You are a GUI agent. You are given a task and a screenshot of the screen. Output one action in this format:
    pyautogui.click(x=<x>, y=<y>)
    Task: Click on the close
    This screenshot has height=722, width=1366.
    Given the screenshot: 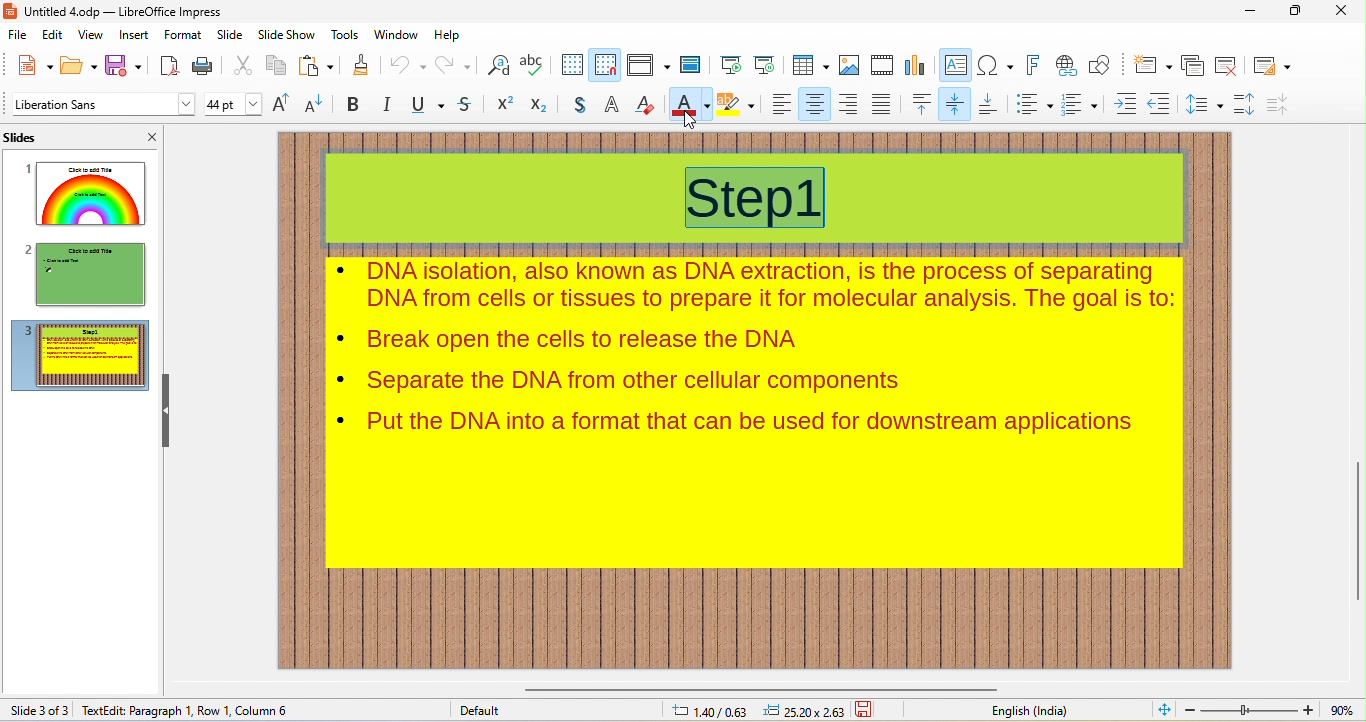 What is the action you would take?
    pyautogui.click(x=1344, y=11)
    